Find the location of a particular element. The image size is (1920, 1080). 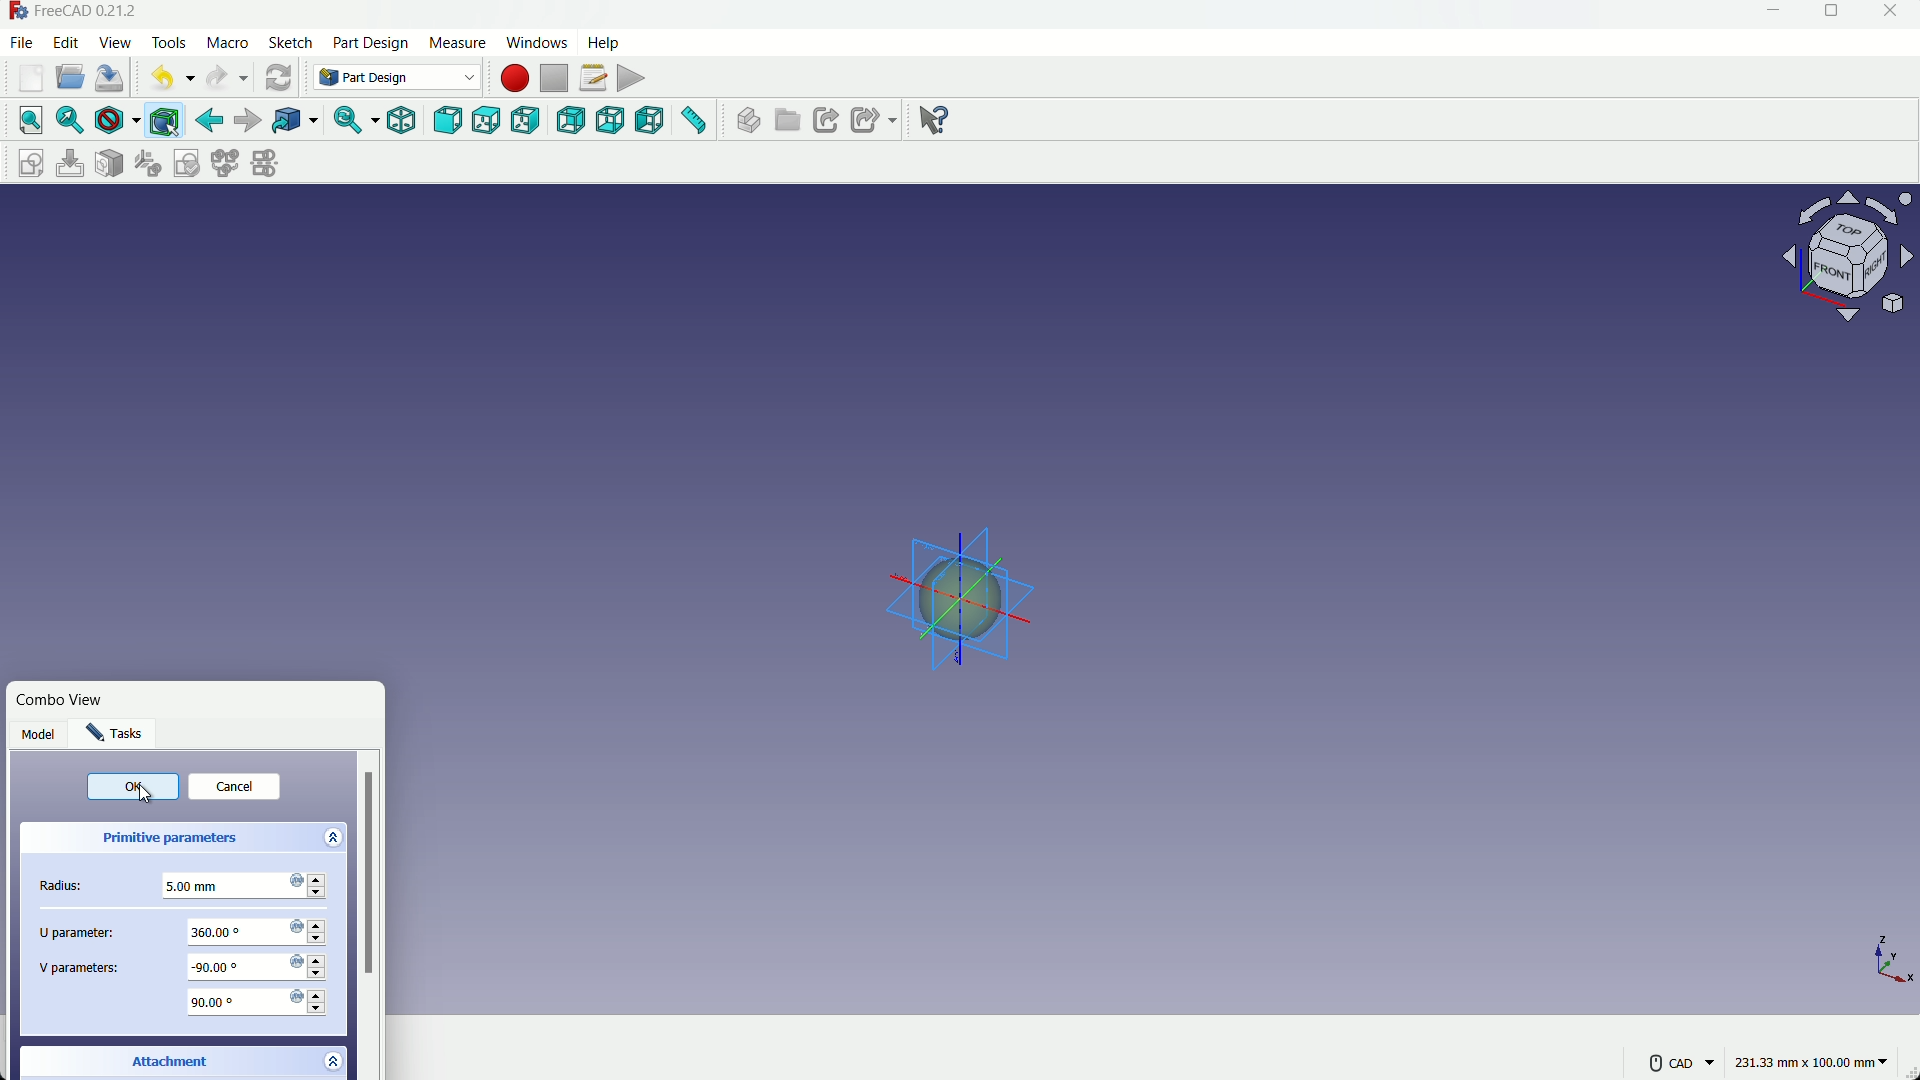

FreeCAD 0.21.2 is located at coordinates (89, 11).